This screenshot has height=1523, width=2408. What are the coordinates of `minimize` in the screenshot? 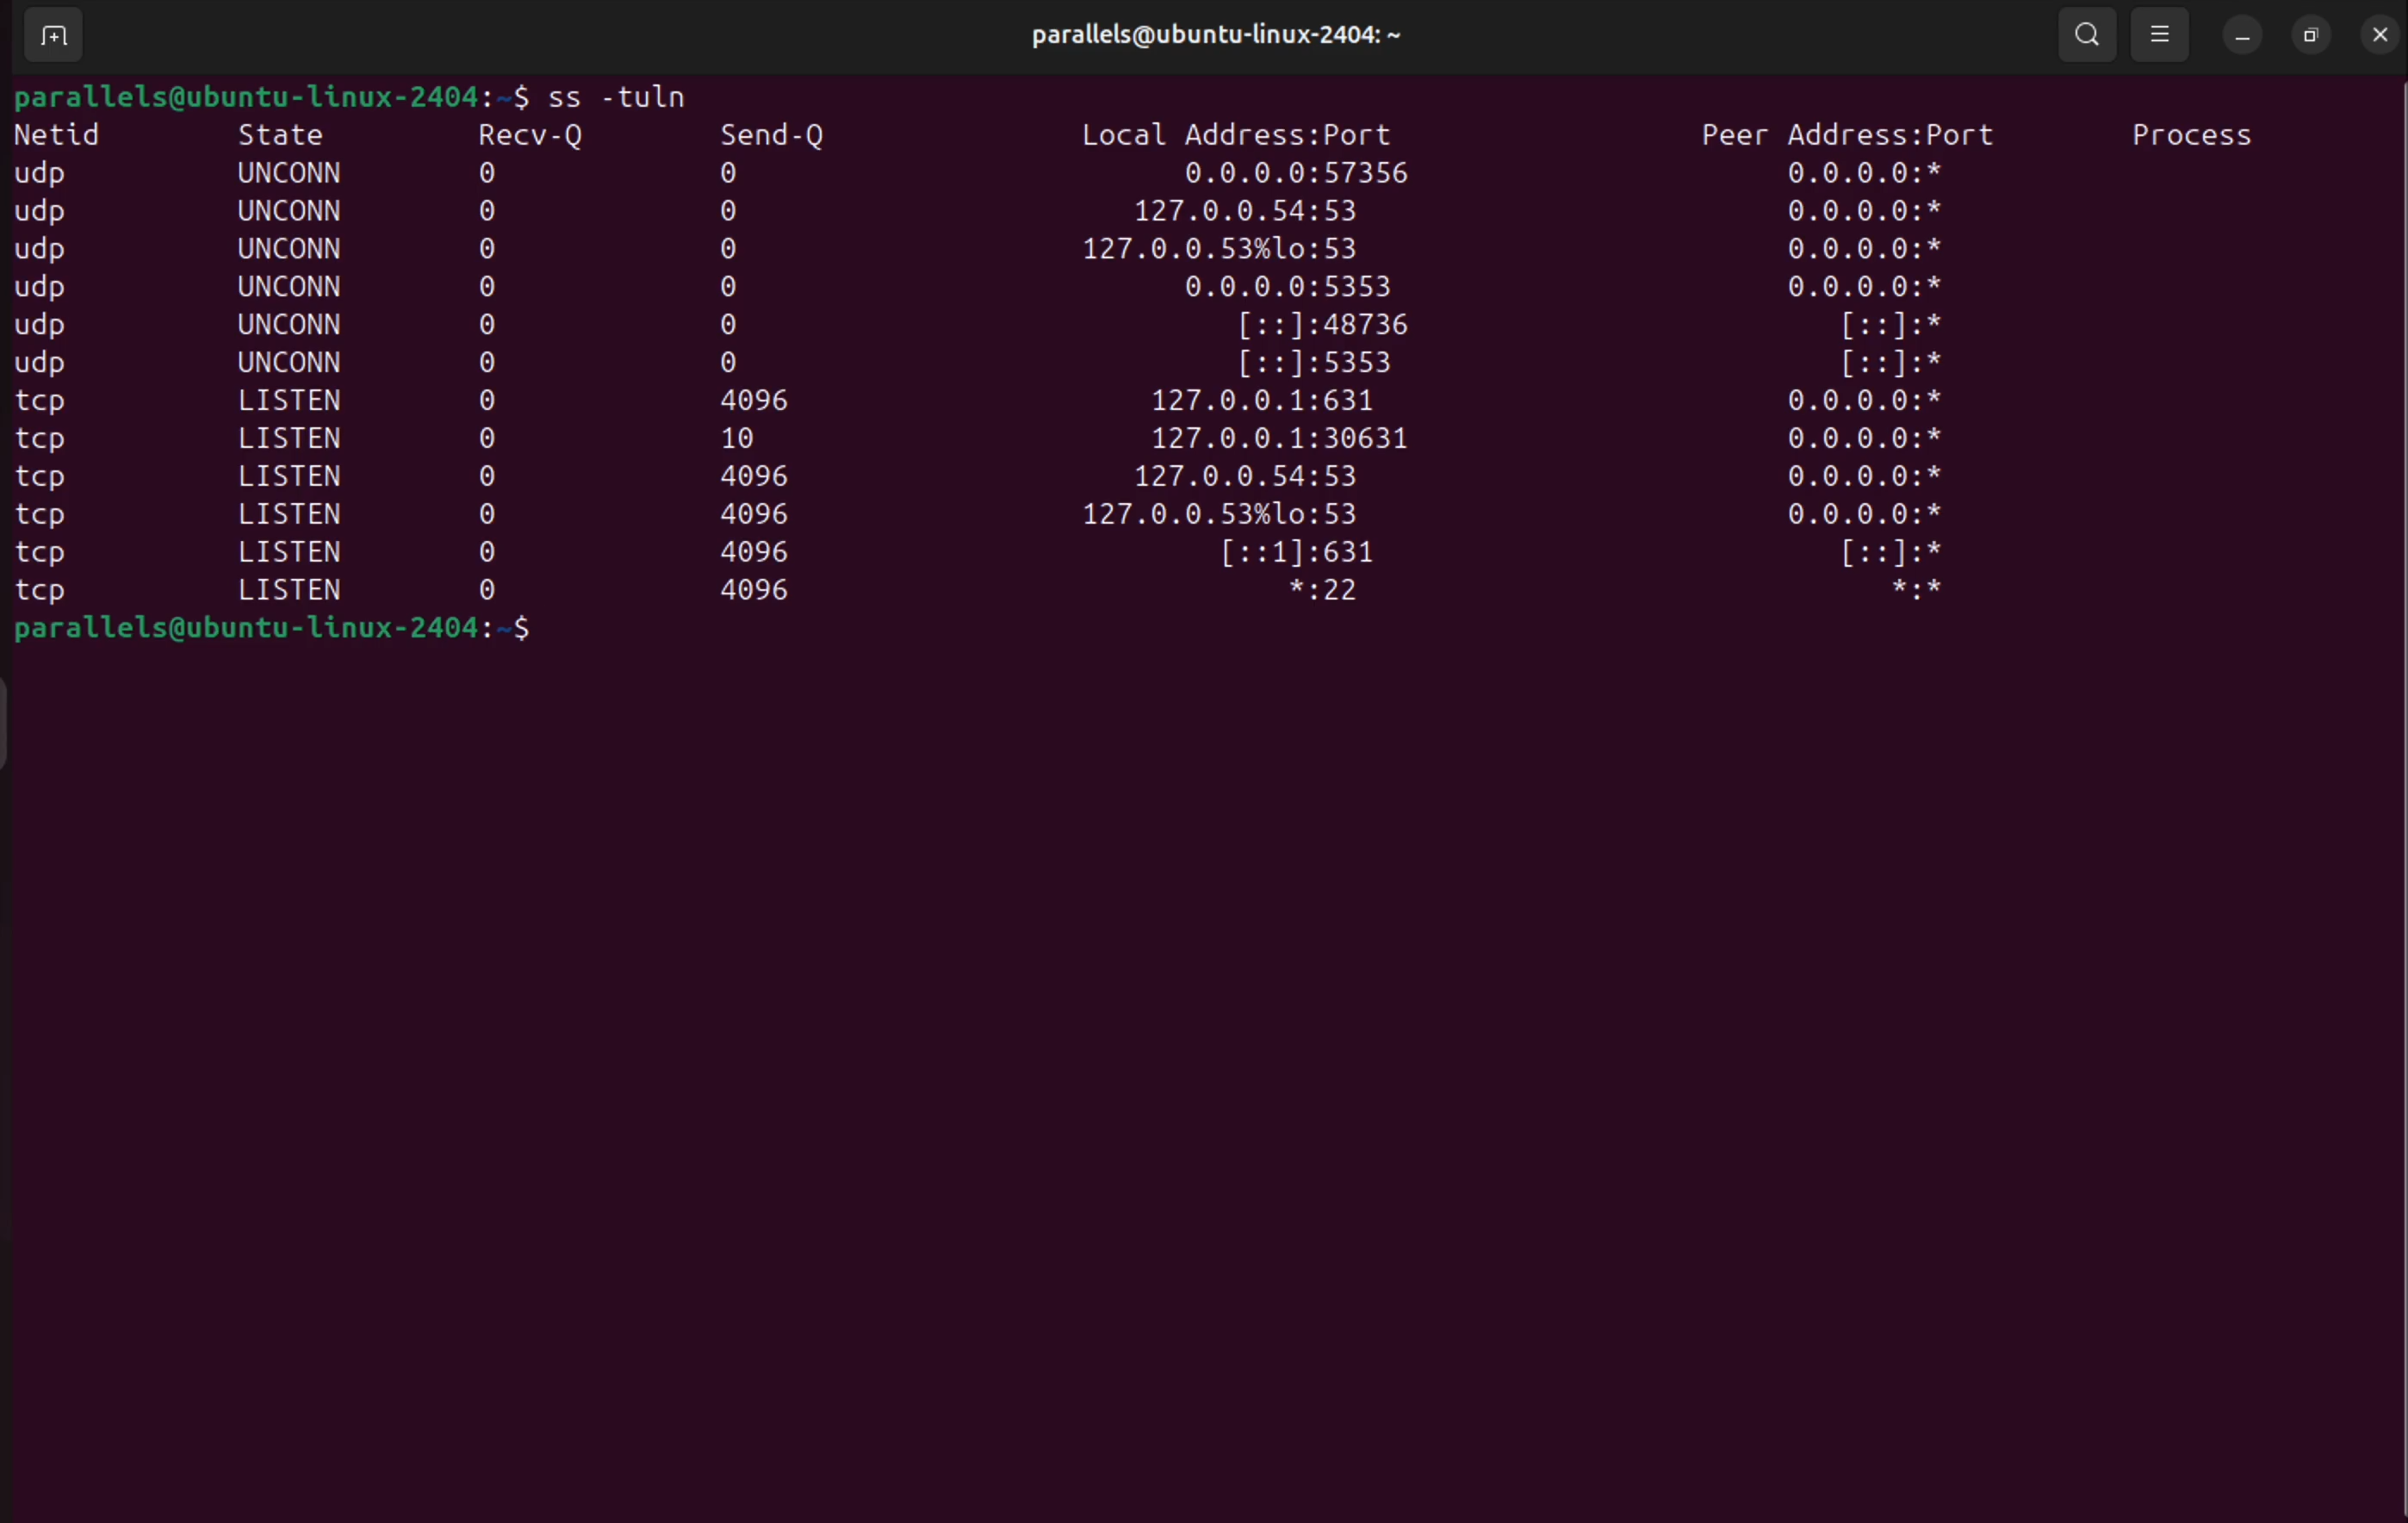 It's located at (2243, 35).